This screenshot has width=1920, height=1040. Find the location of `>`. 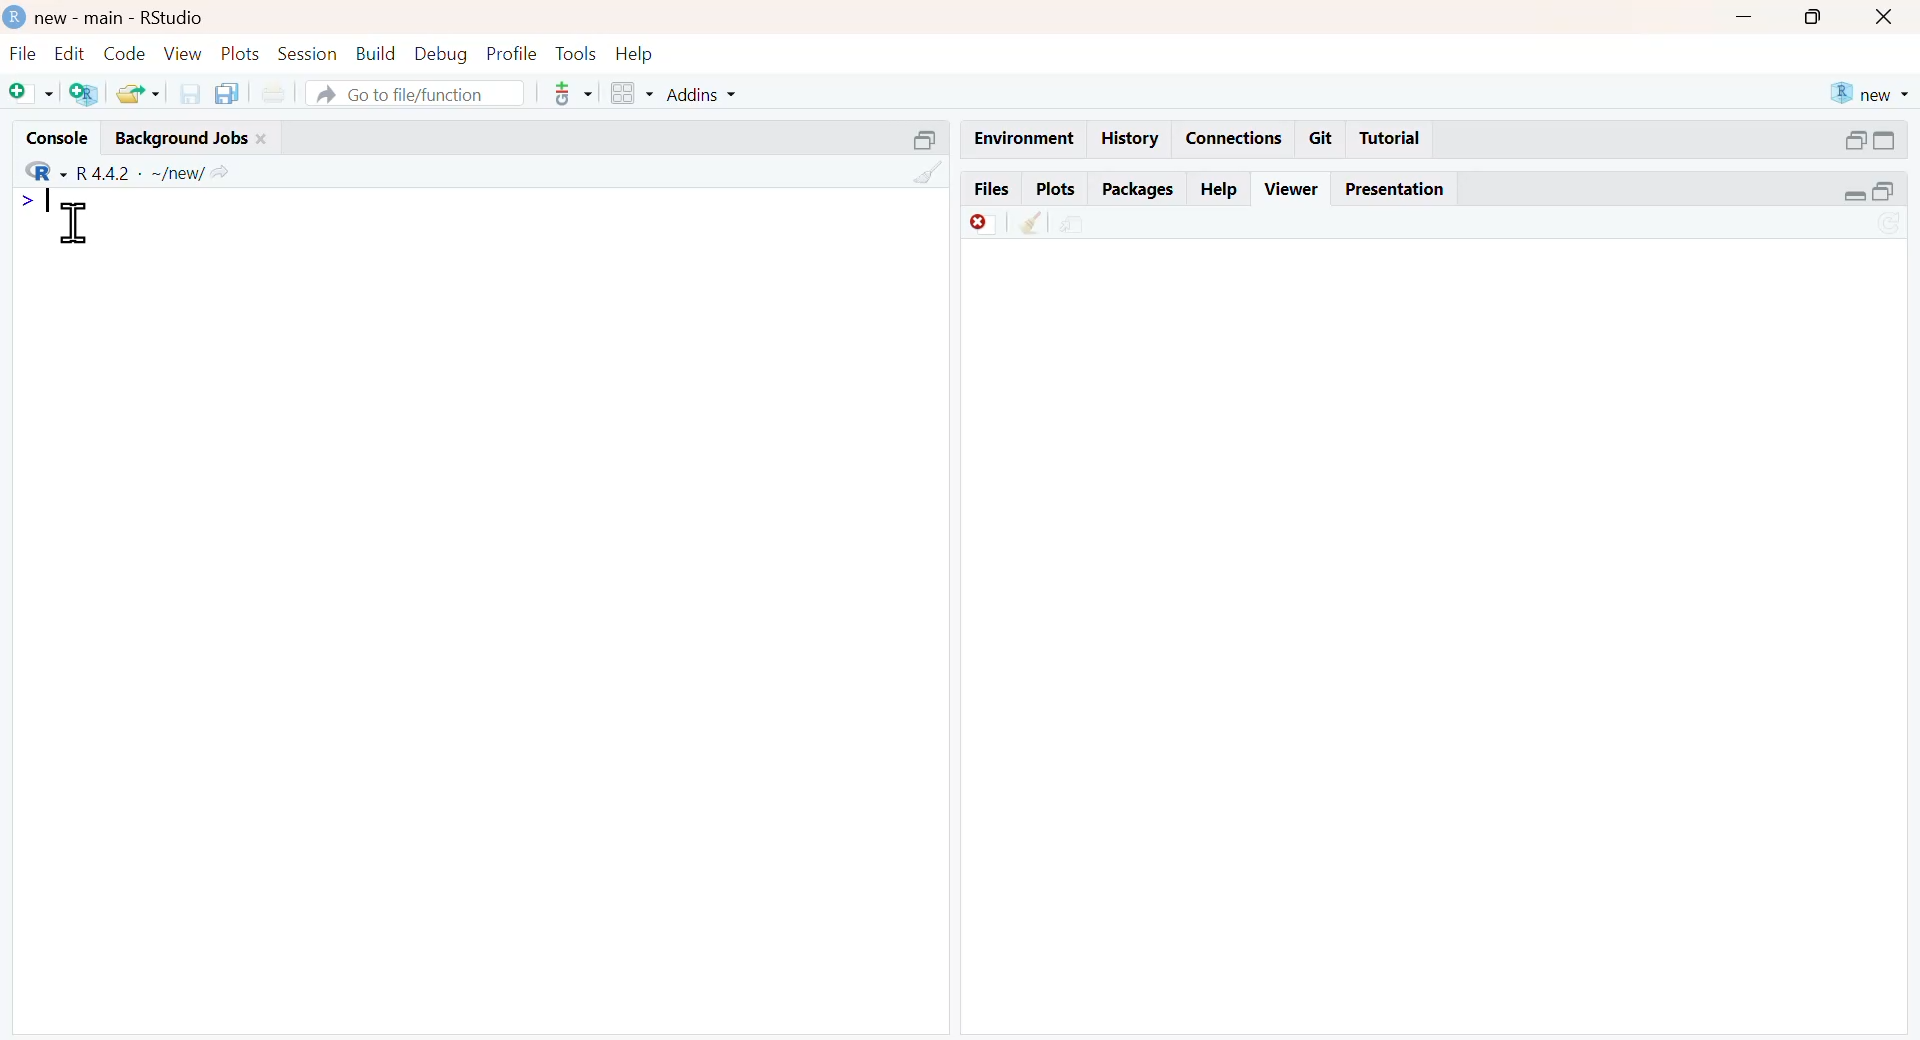

> is located at coordinates (27, 203).